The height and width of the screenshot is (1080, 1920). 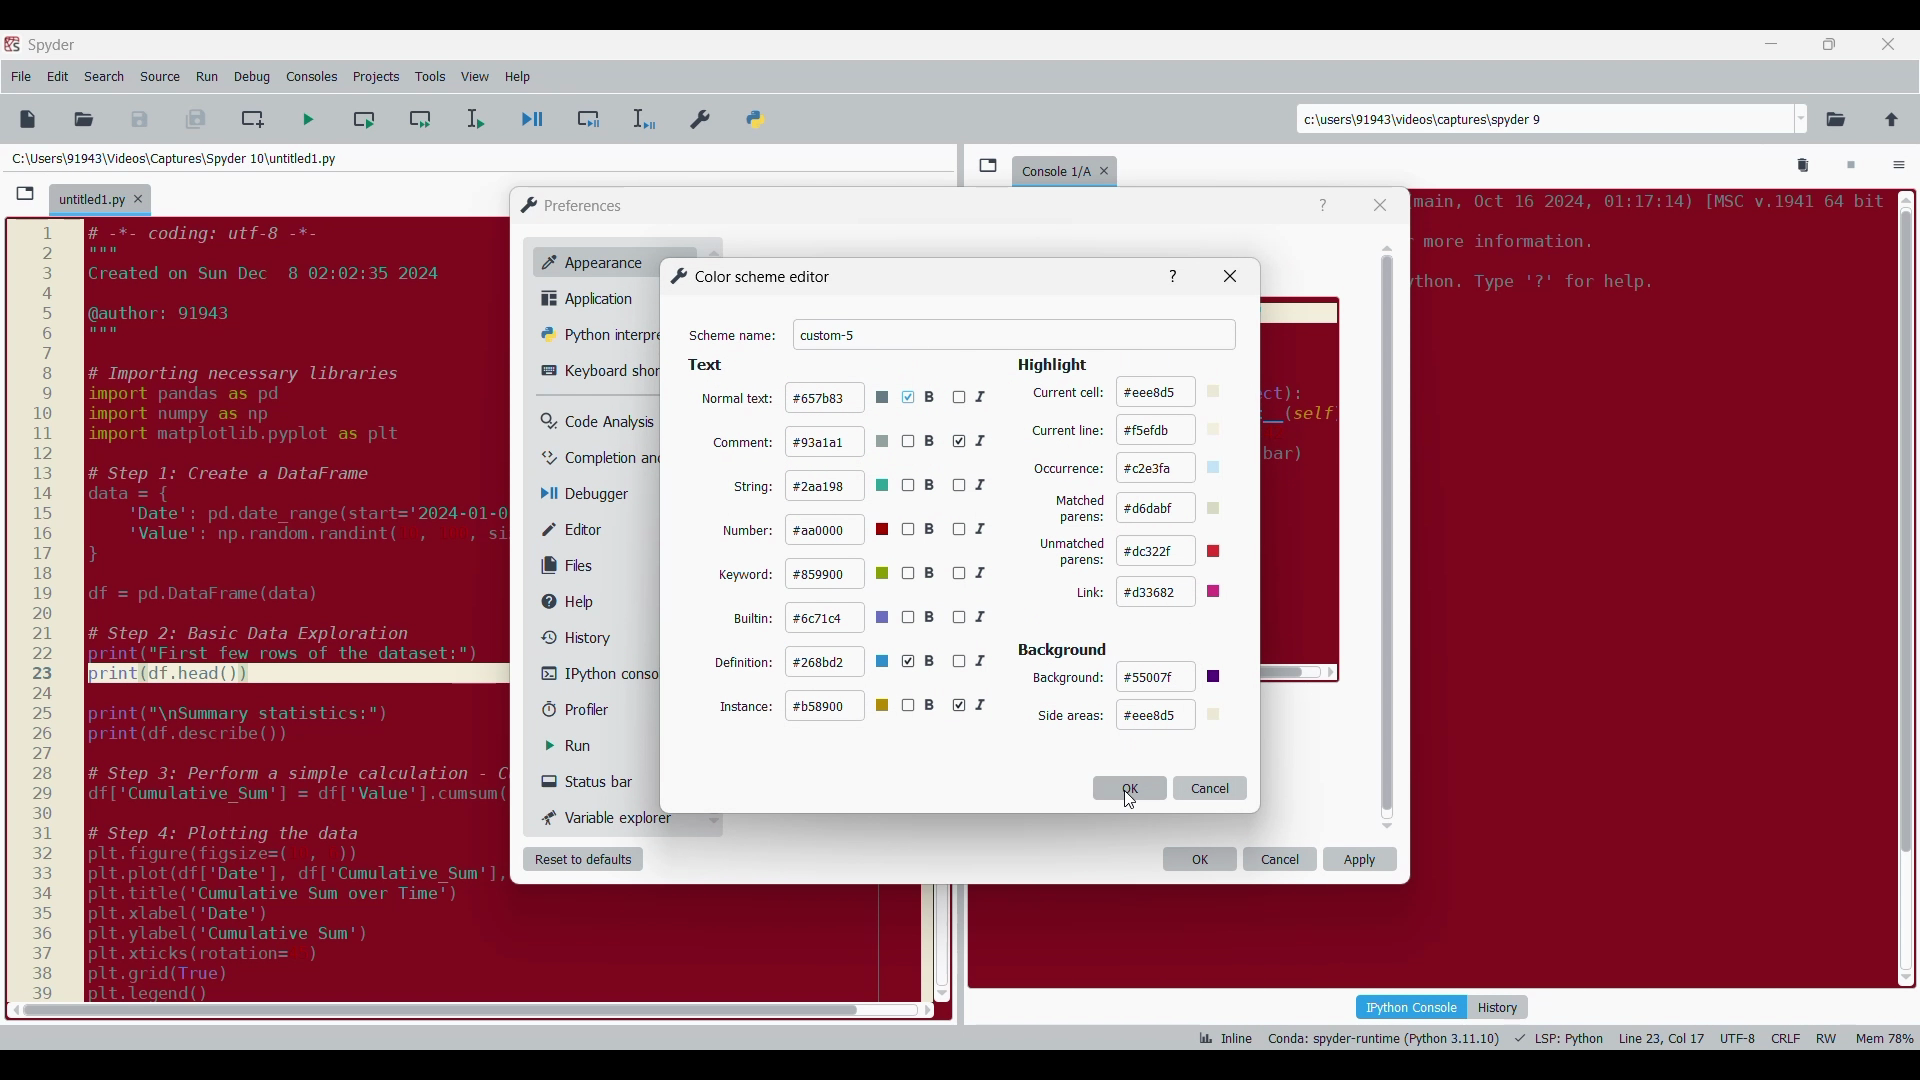 What do you see at coordinates (533, 120) in the screenshot?
I see `Debug file` at bounding box center [533, 120].